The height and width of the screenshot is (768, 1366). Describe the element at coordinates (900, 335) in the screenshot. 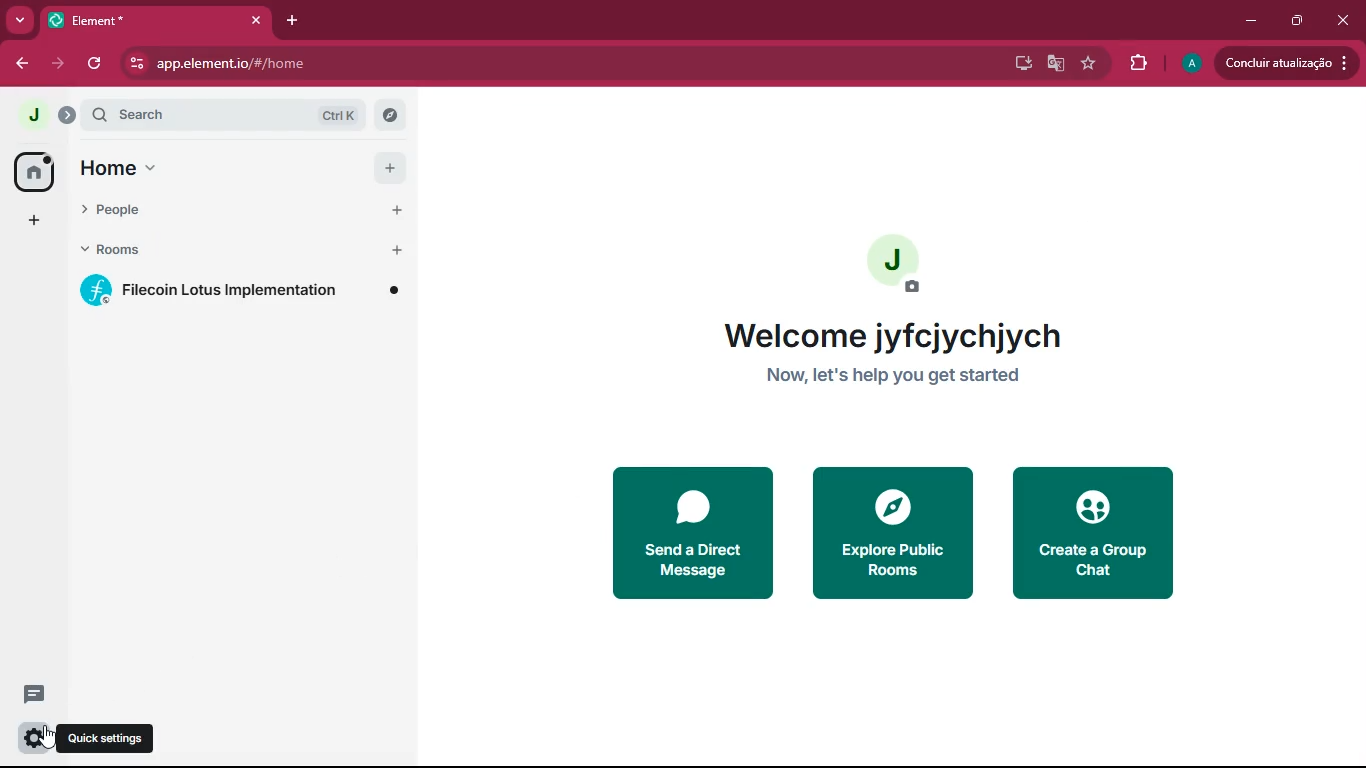

I see `welcome ` at that location.